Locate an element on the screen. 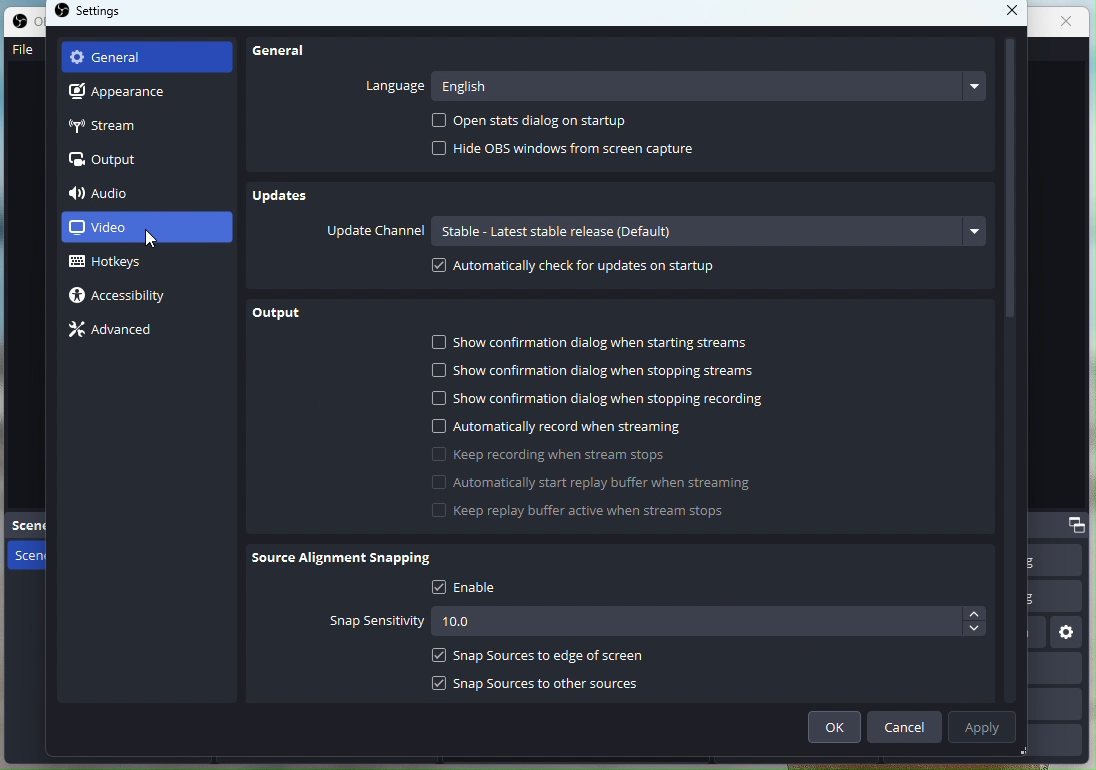 Image resolution: width=1096 pixels, height=770 pixels. Advance is located at coordinates (116, 327).